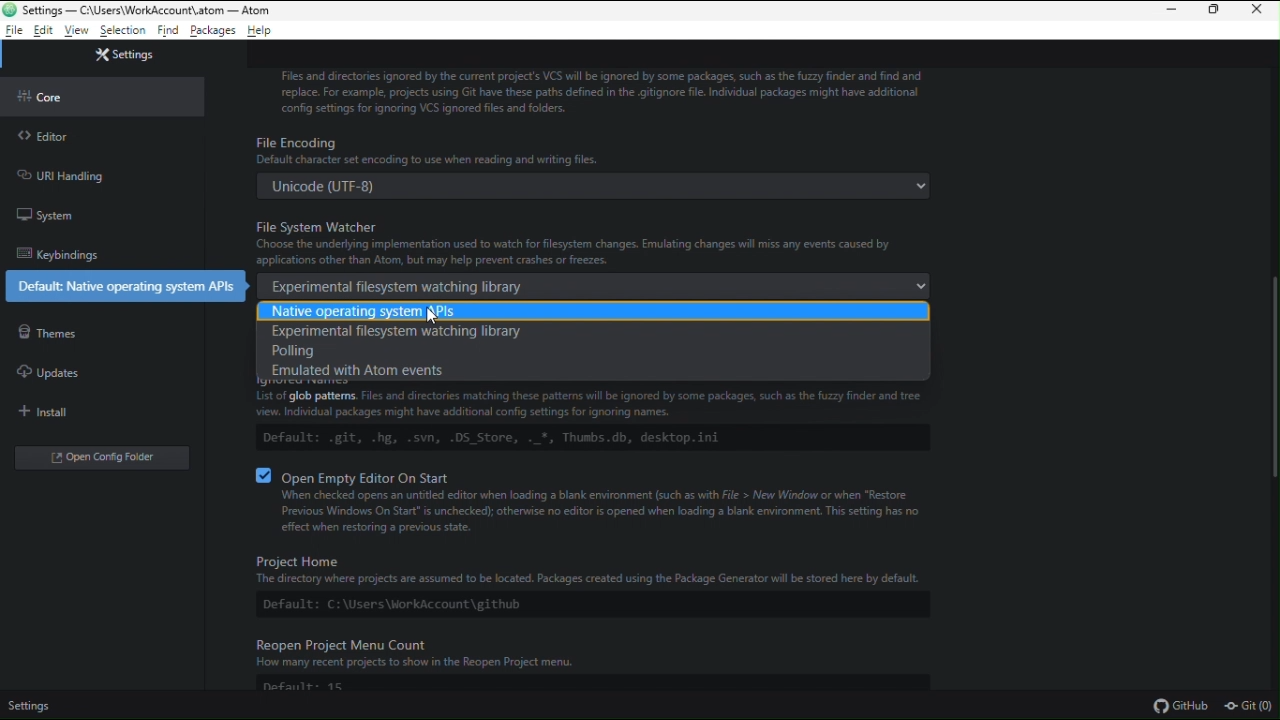  I want to click on Reopen project menu count, so click(603, 667).